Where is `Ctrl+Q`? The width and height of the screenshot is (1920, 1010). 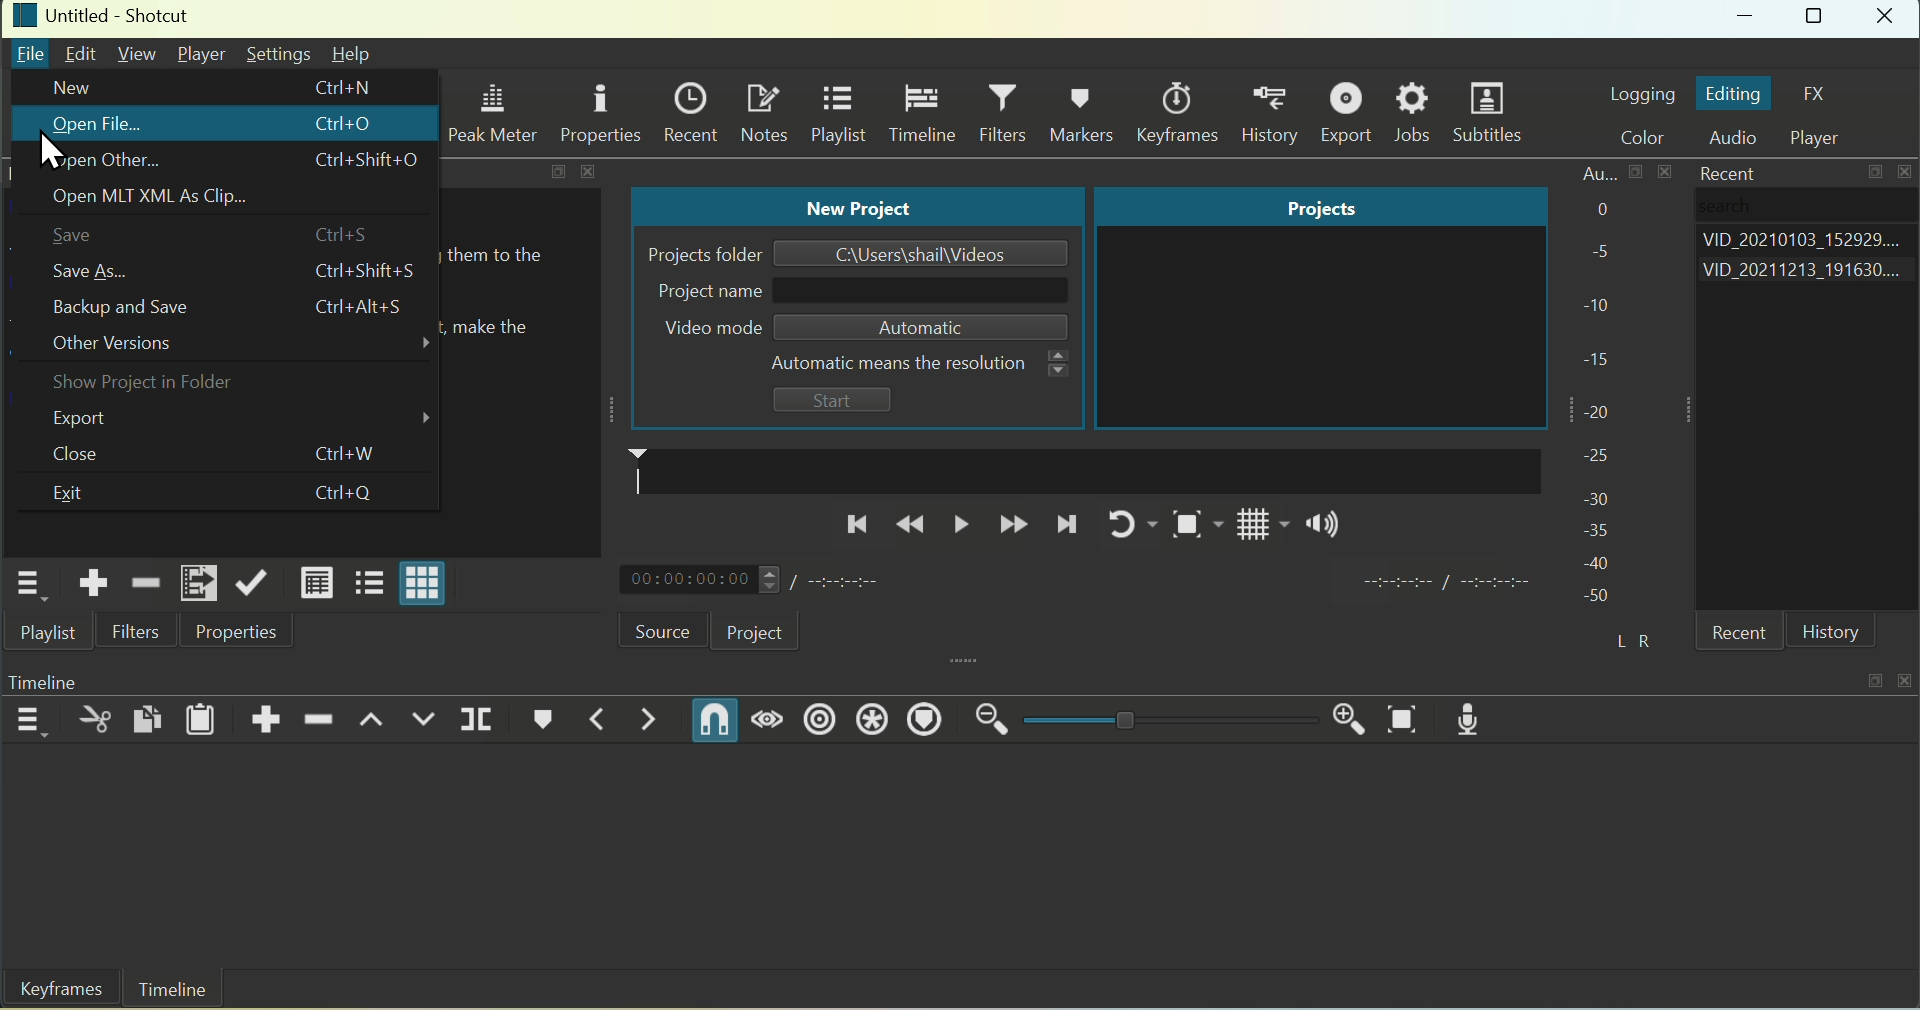
Ctrl+Q is located at coordinates (348, 494).